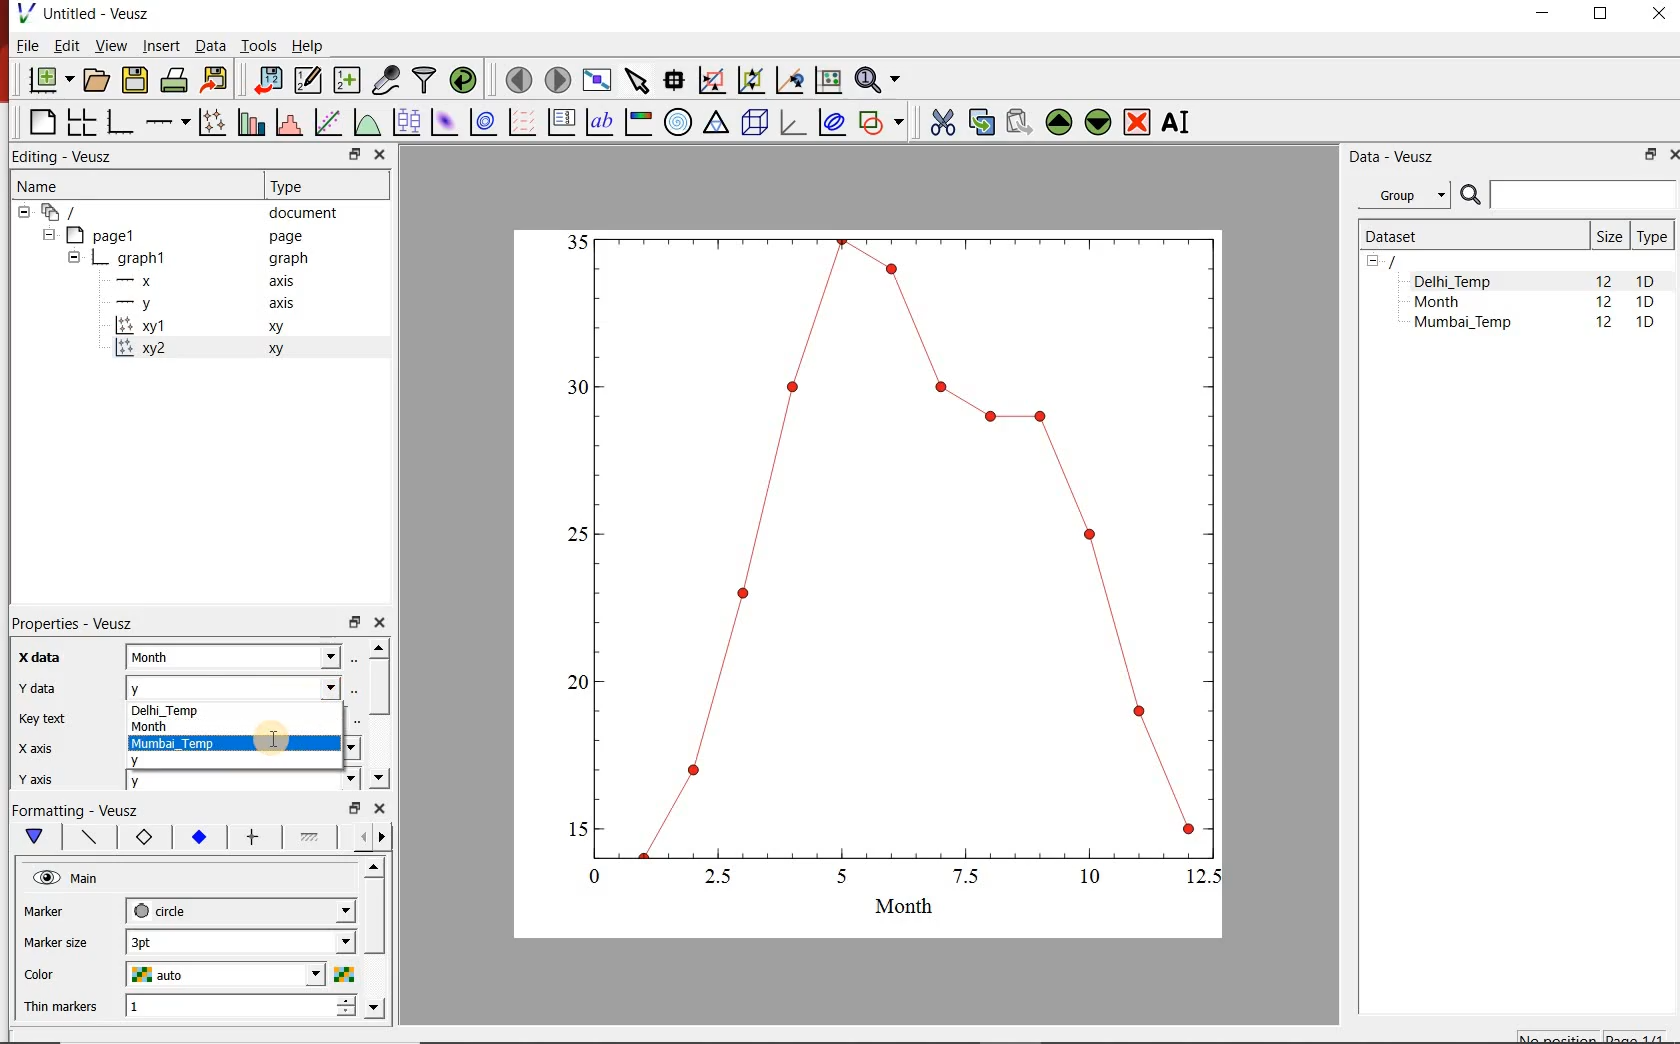  What do you see at coordinates (74, 155) in the screenshot?
I see `Editing - Veusz` at bounding box center [74, 155].